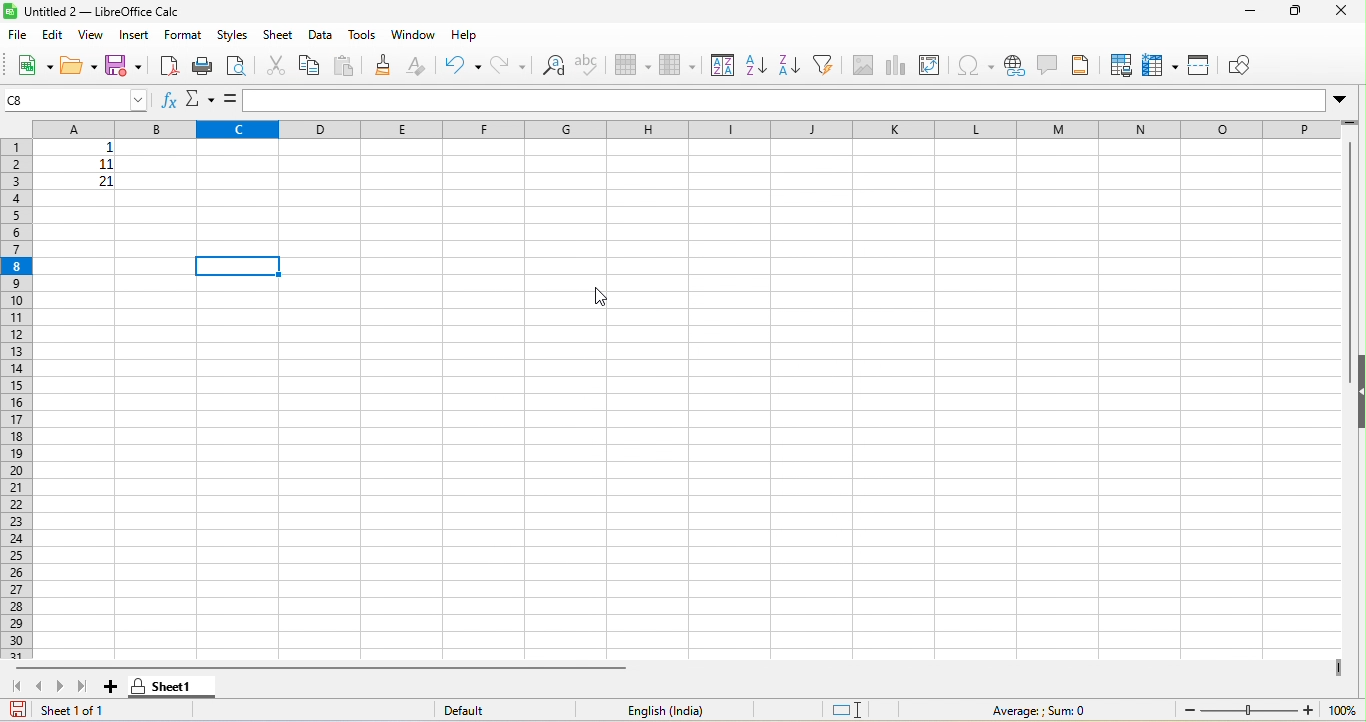 The height and width of the screenshot is (722, 1366). I want to click on pivot table, so click(942, 64).